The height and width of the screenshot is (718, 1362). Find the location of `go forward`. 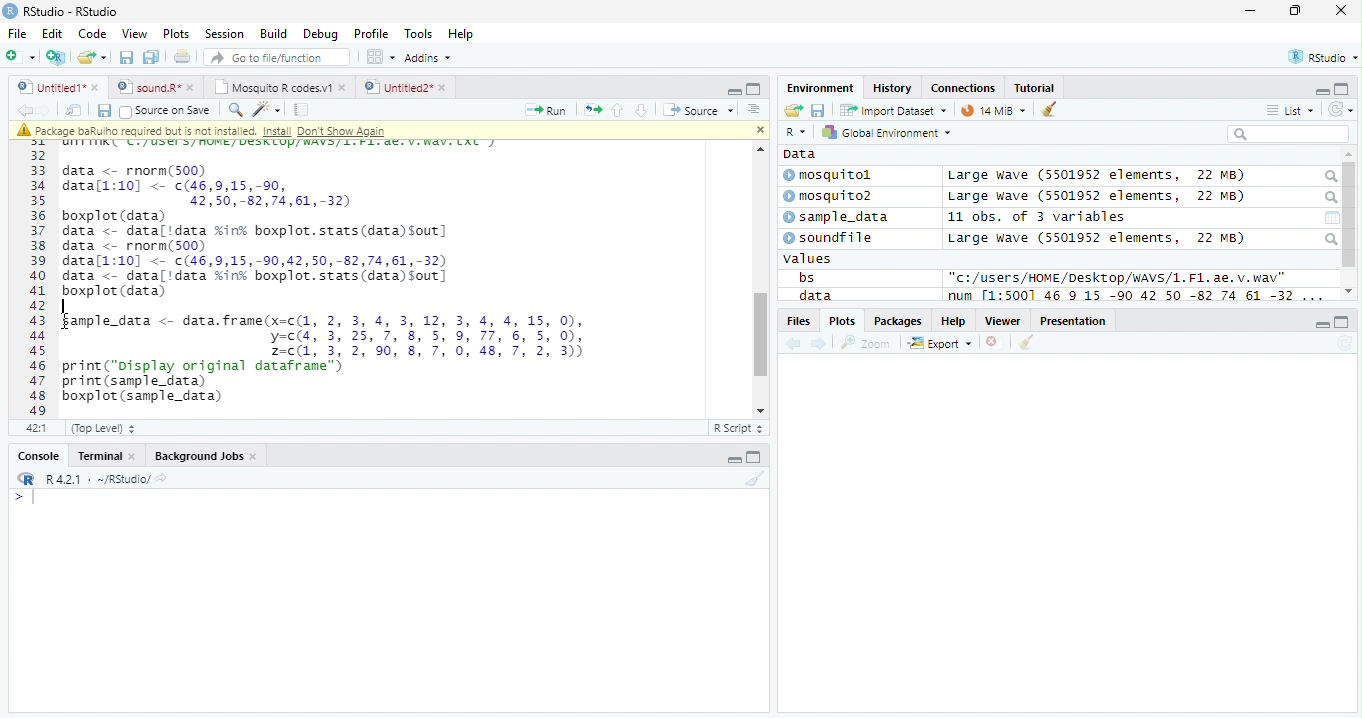

go forward is located at coordinates (820, 345).